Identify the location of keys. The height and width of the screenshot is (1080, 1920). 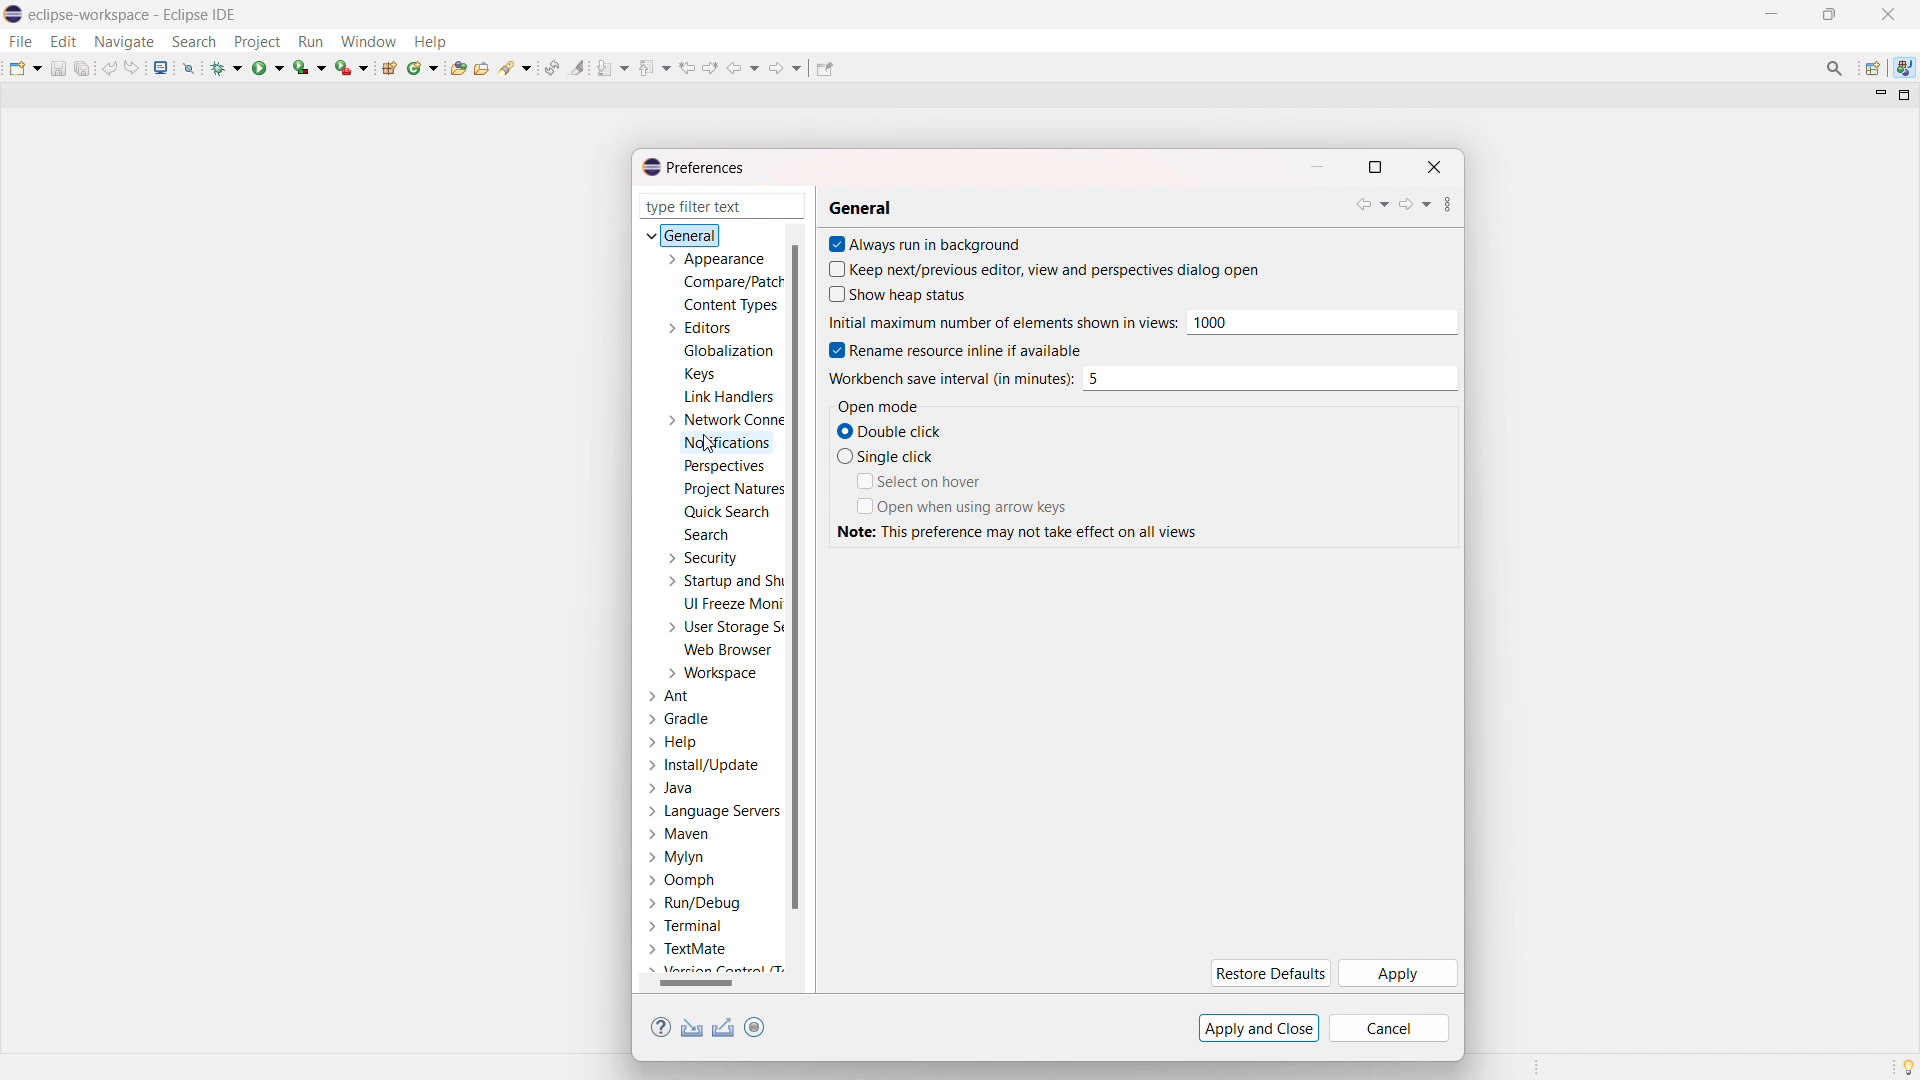
(699, 373).